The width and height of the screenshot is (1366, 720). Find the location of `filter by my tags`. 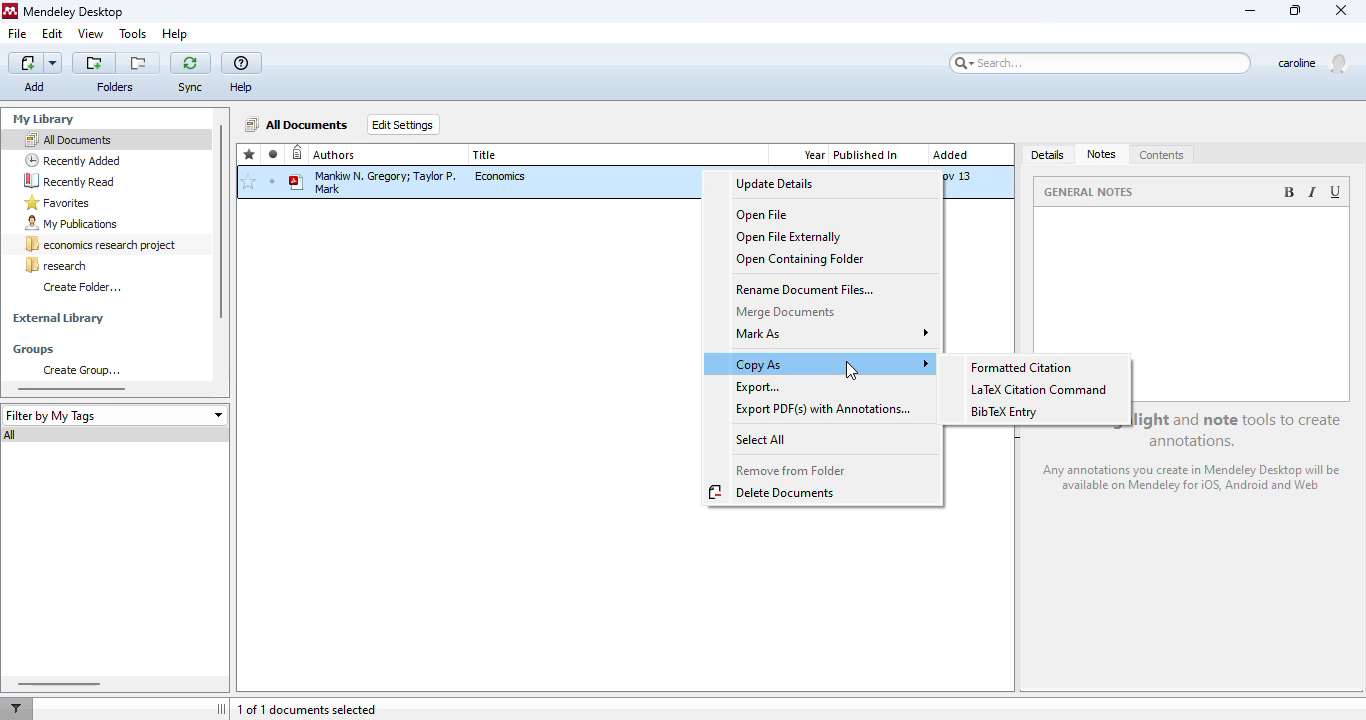

filter by my tags is located at coordinates (114, 415).